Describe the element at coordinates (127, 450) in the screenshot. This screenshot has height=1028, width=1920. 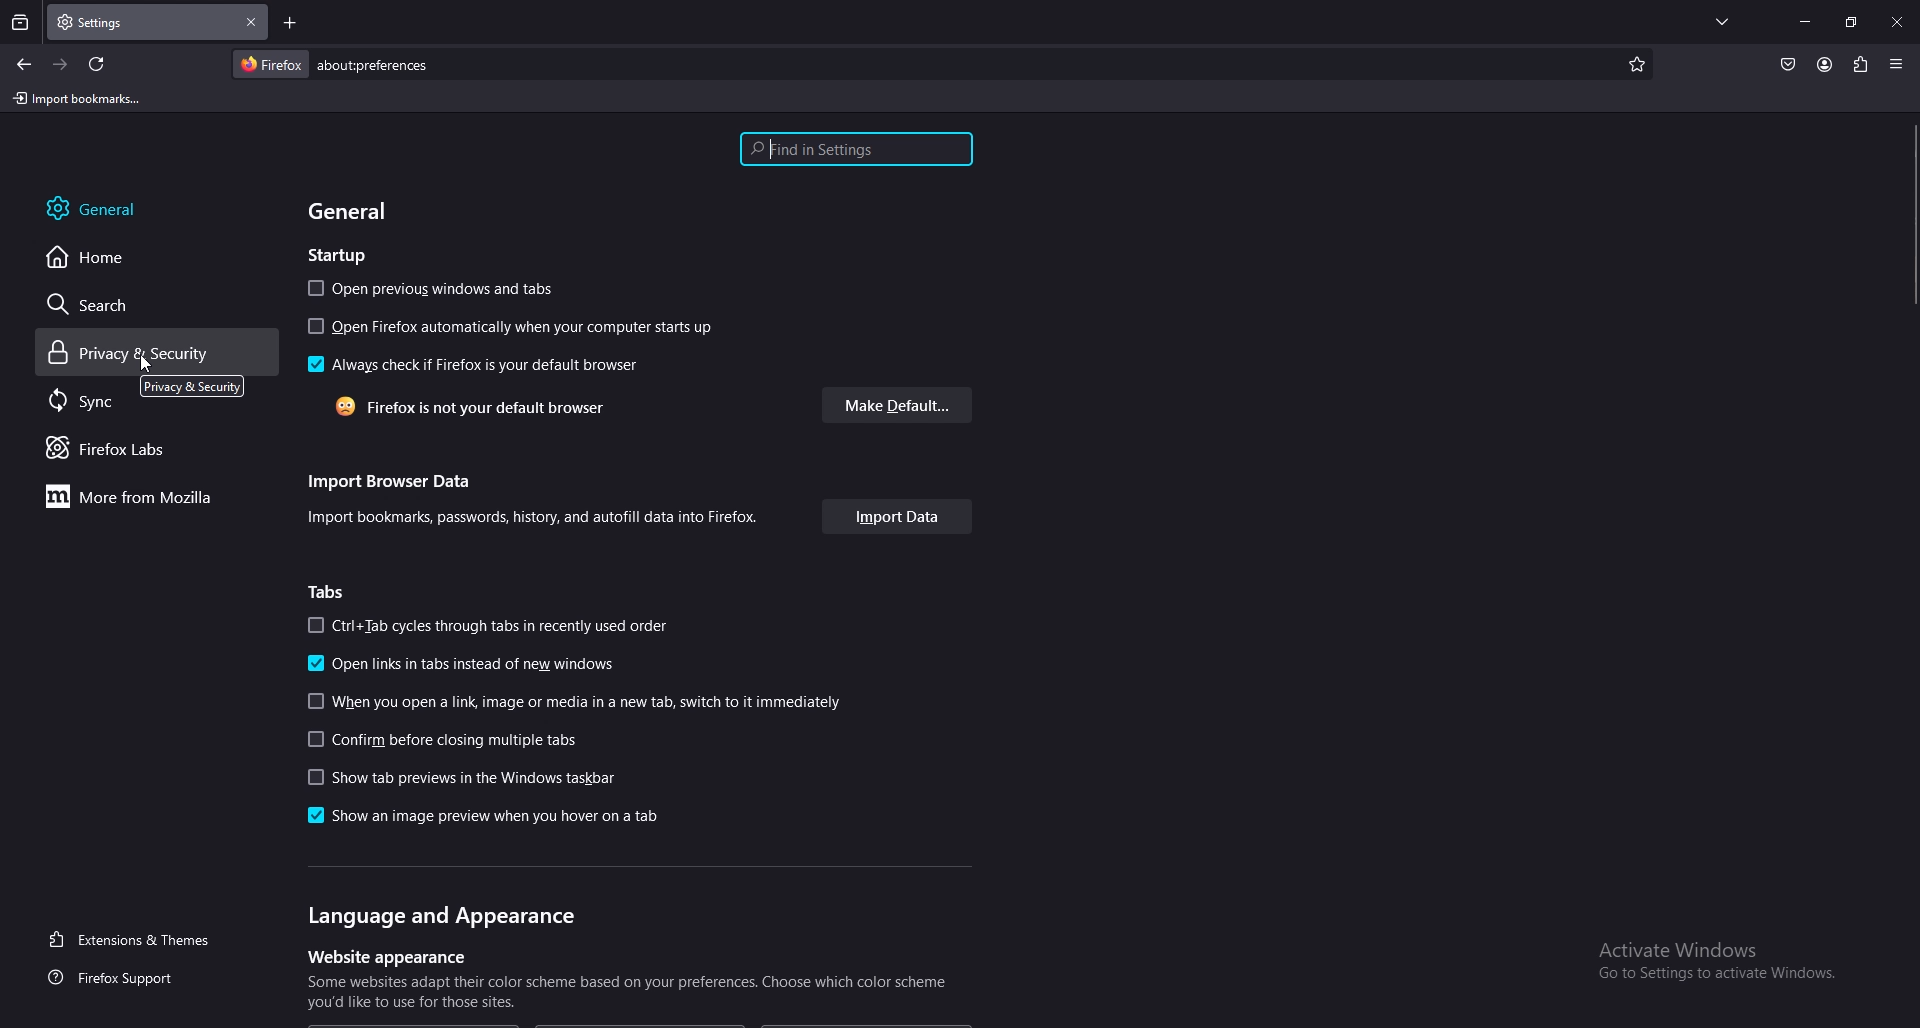
I see `firefox labs` at that location.